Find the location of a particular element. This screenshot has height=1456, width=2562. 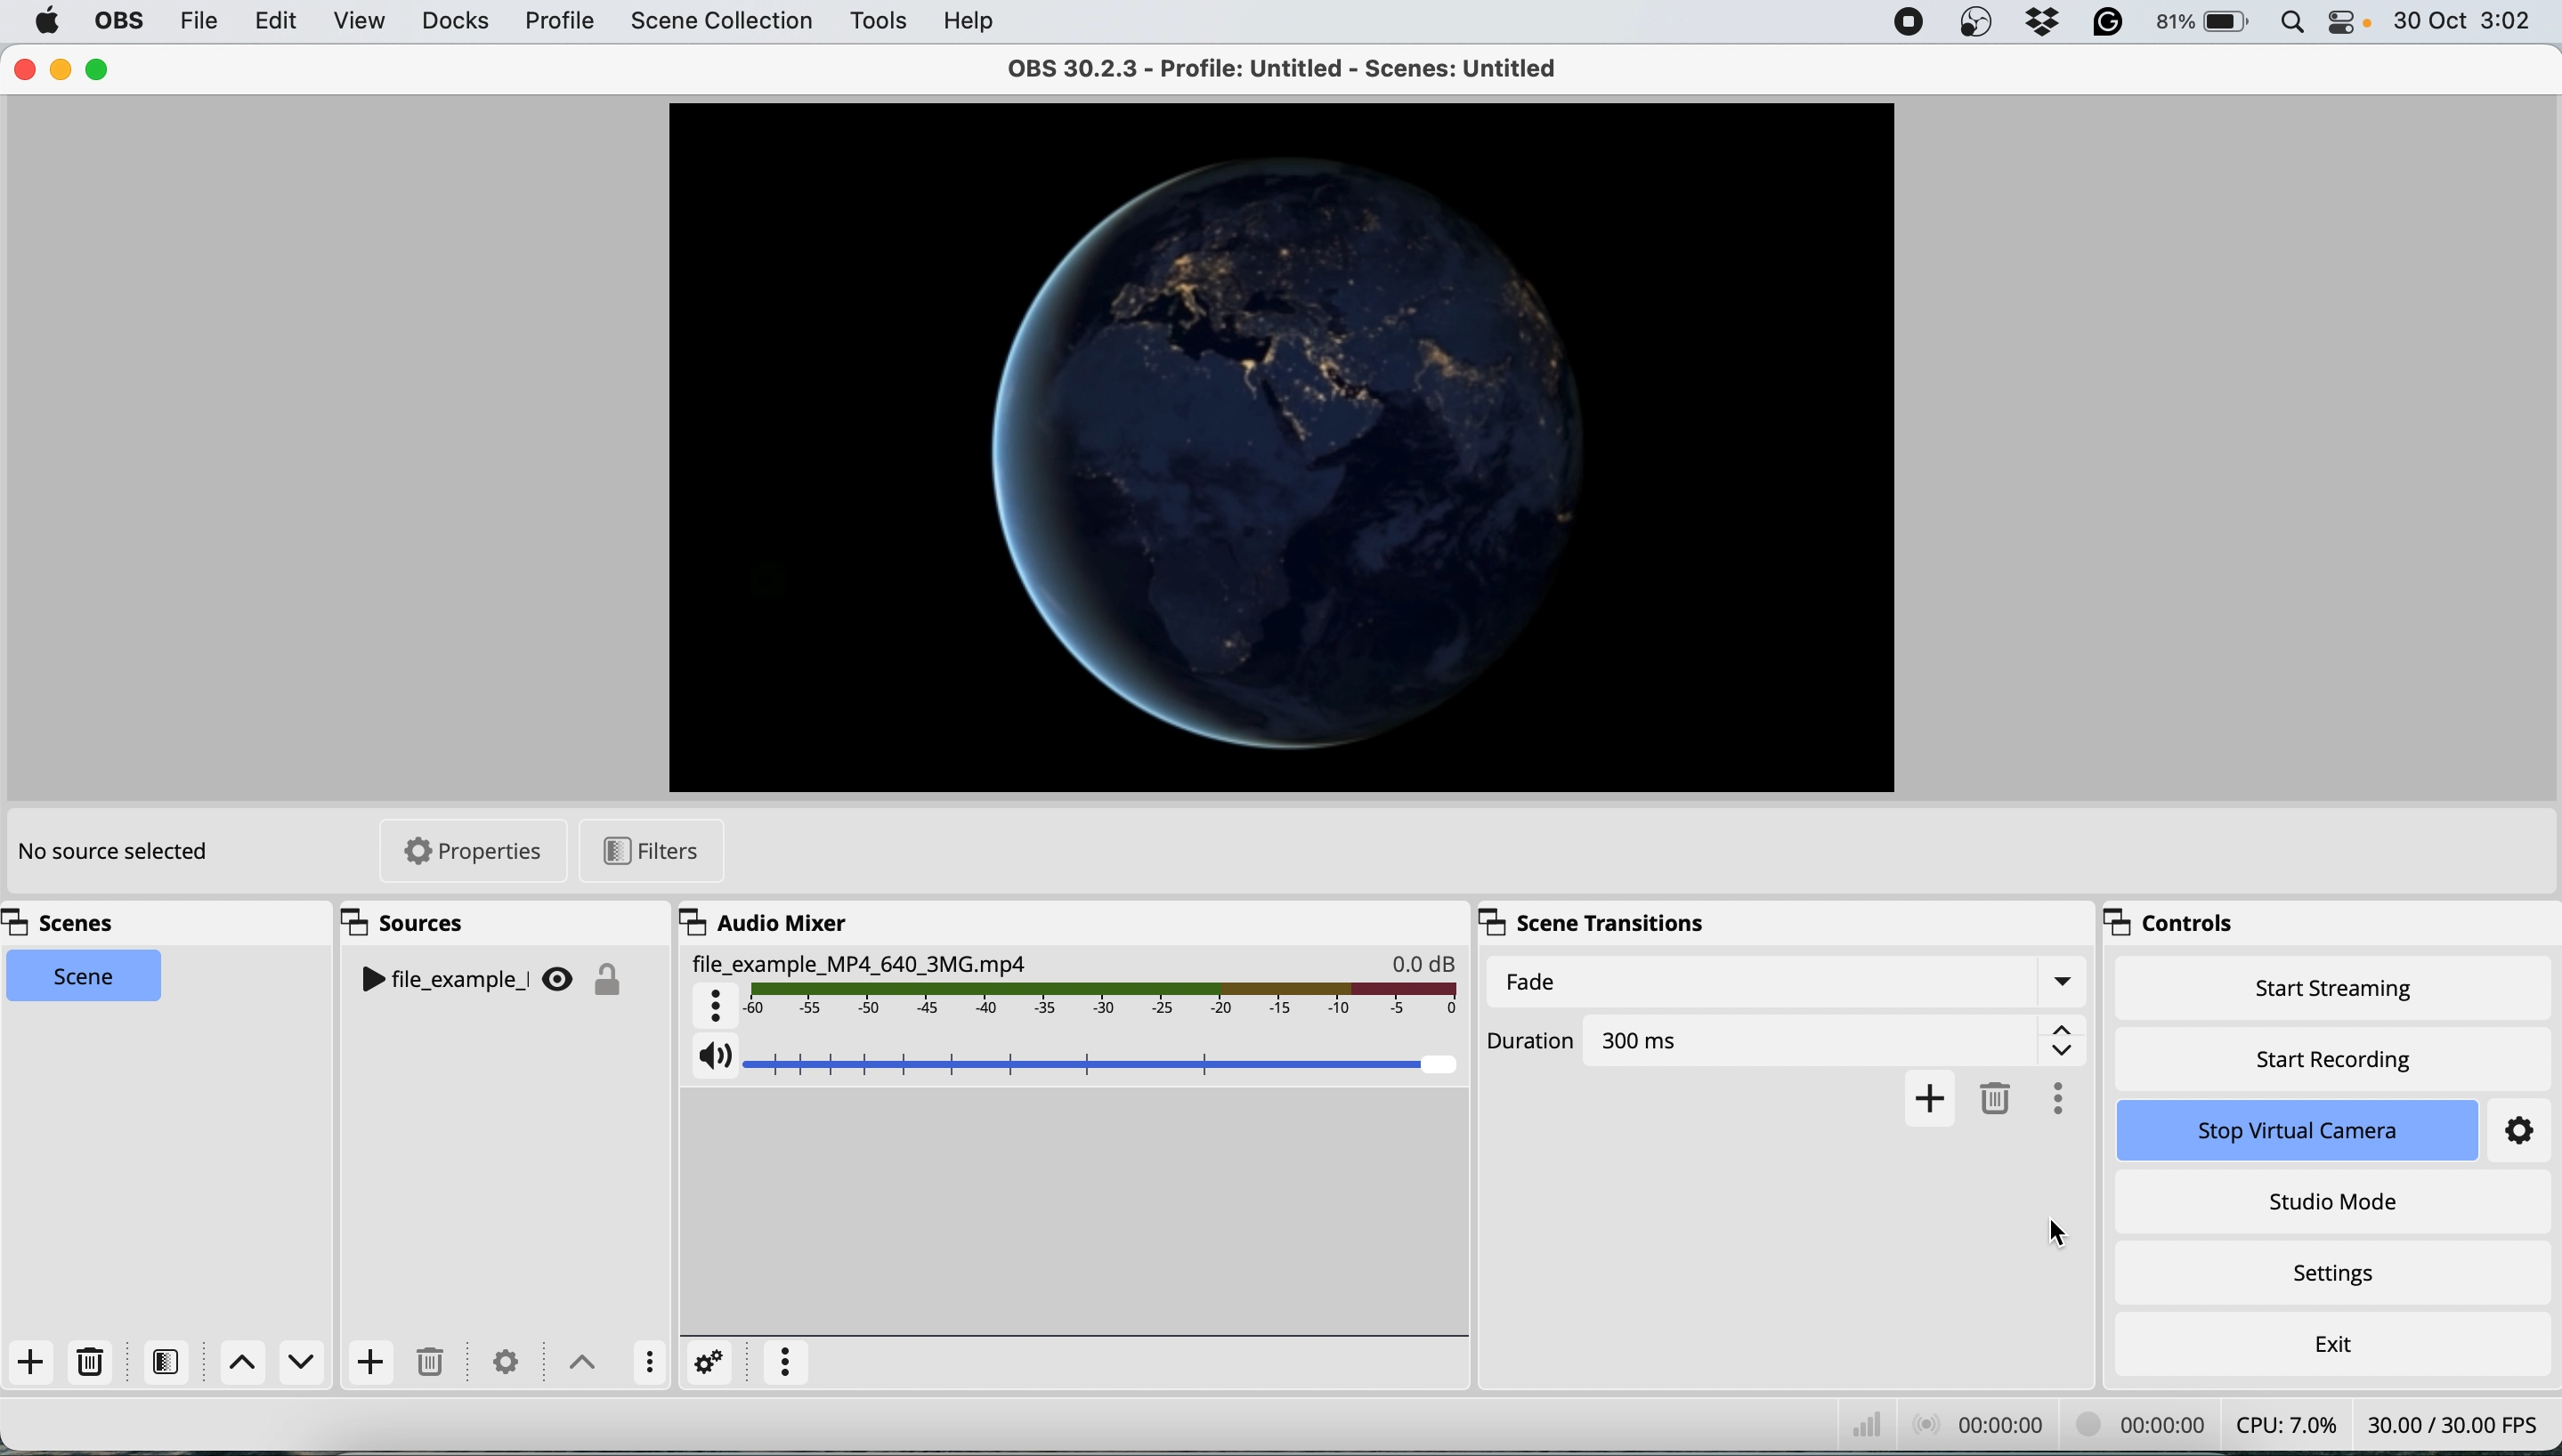

screen recorder is located at coordinates (1903, 22).